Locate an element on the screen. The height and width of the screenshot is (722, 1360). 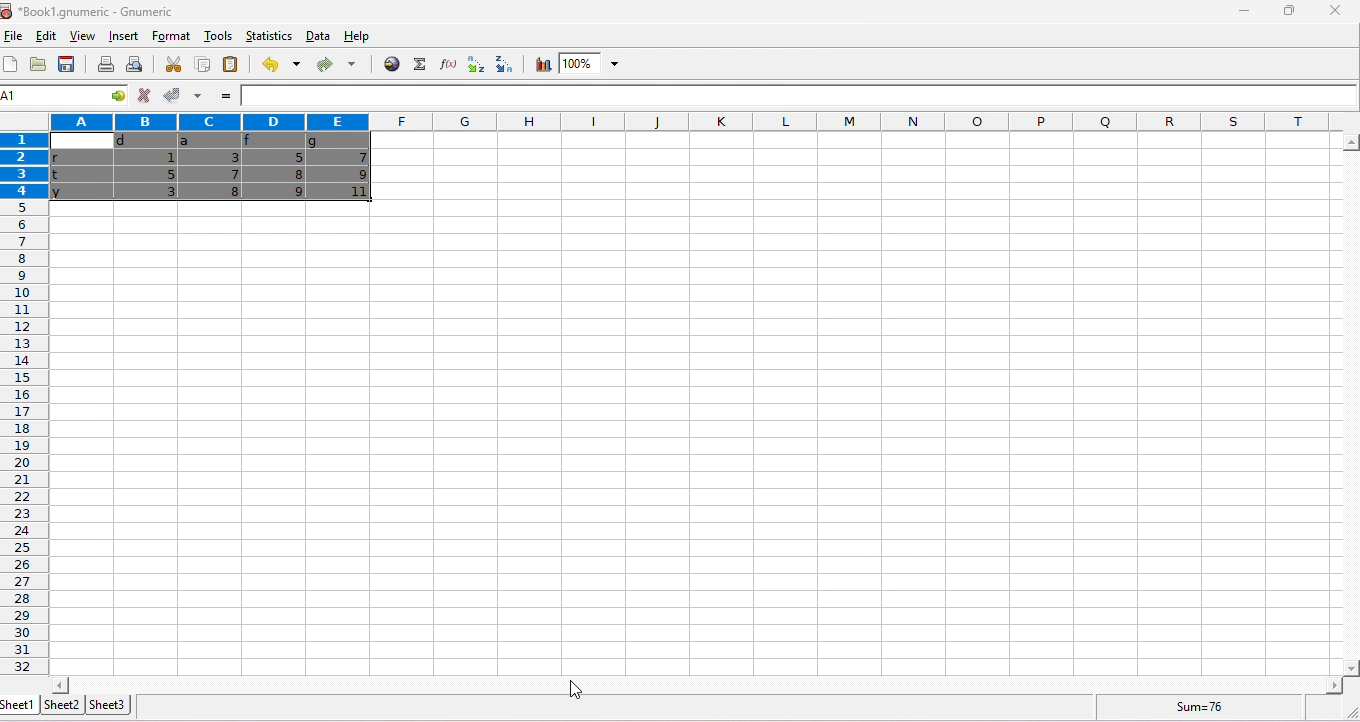
title is located at coordinates (90, 11).